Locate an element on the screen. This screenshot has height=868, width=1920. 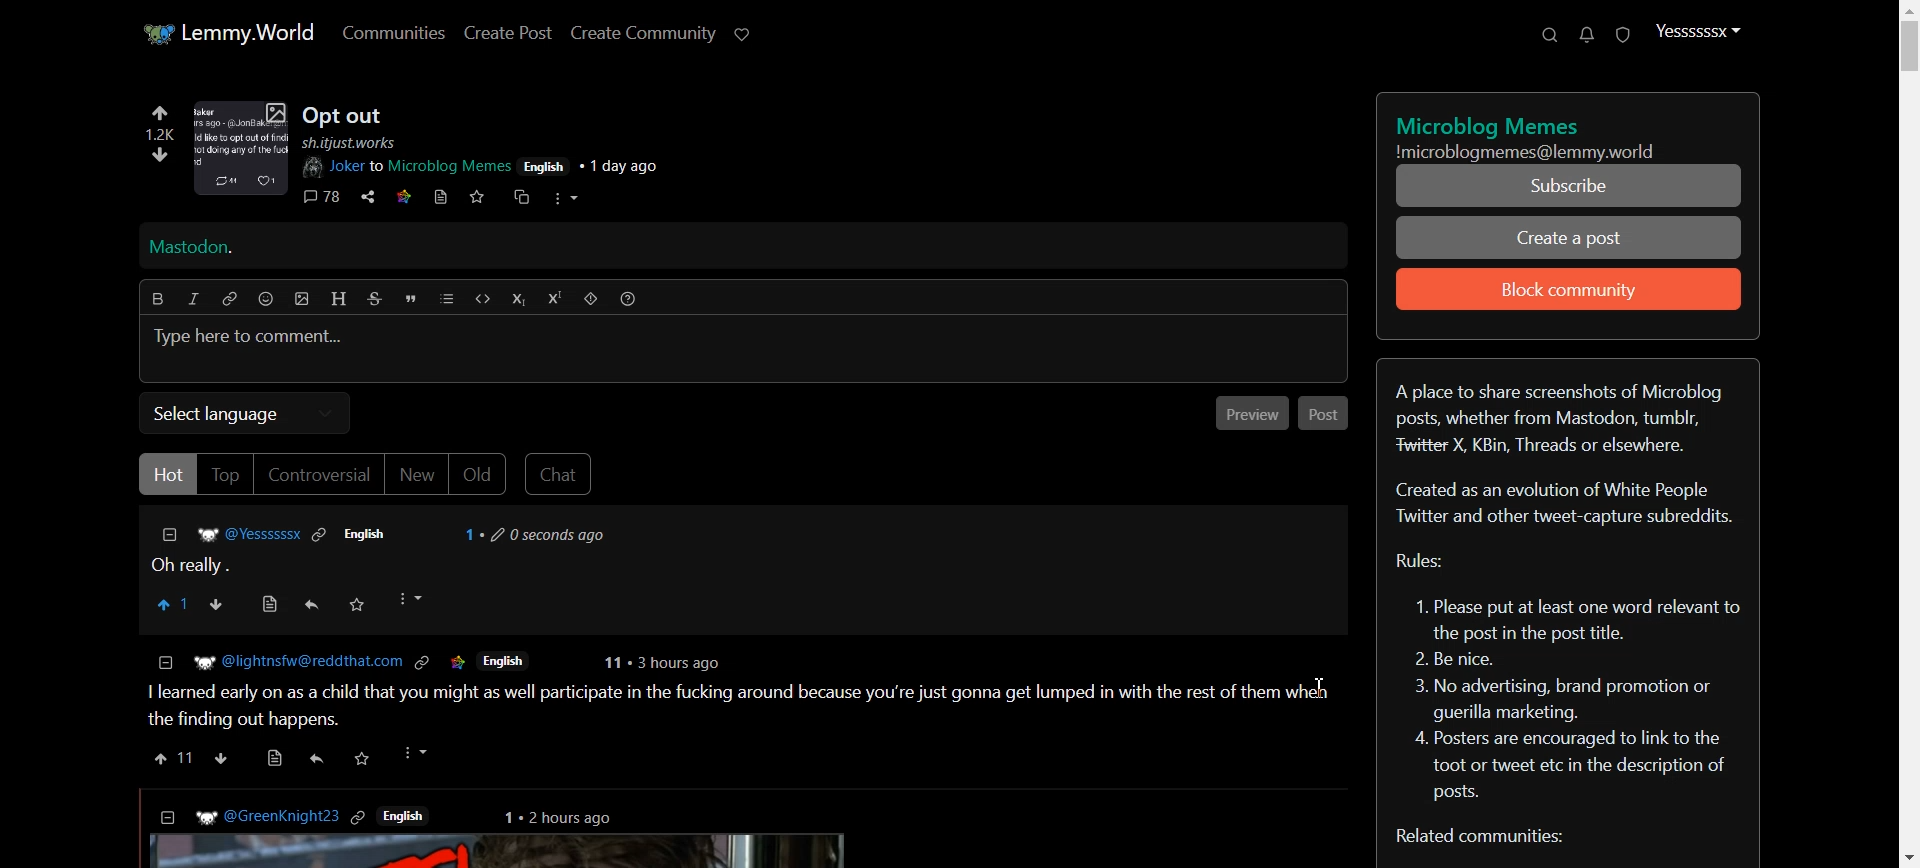
view is located at coordinates (274, 756).